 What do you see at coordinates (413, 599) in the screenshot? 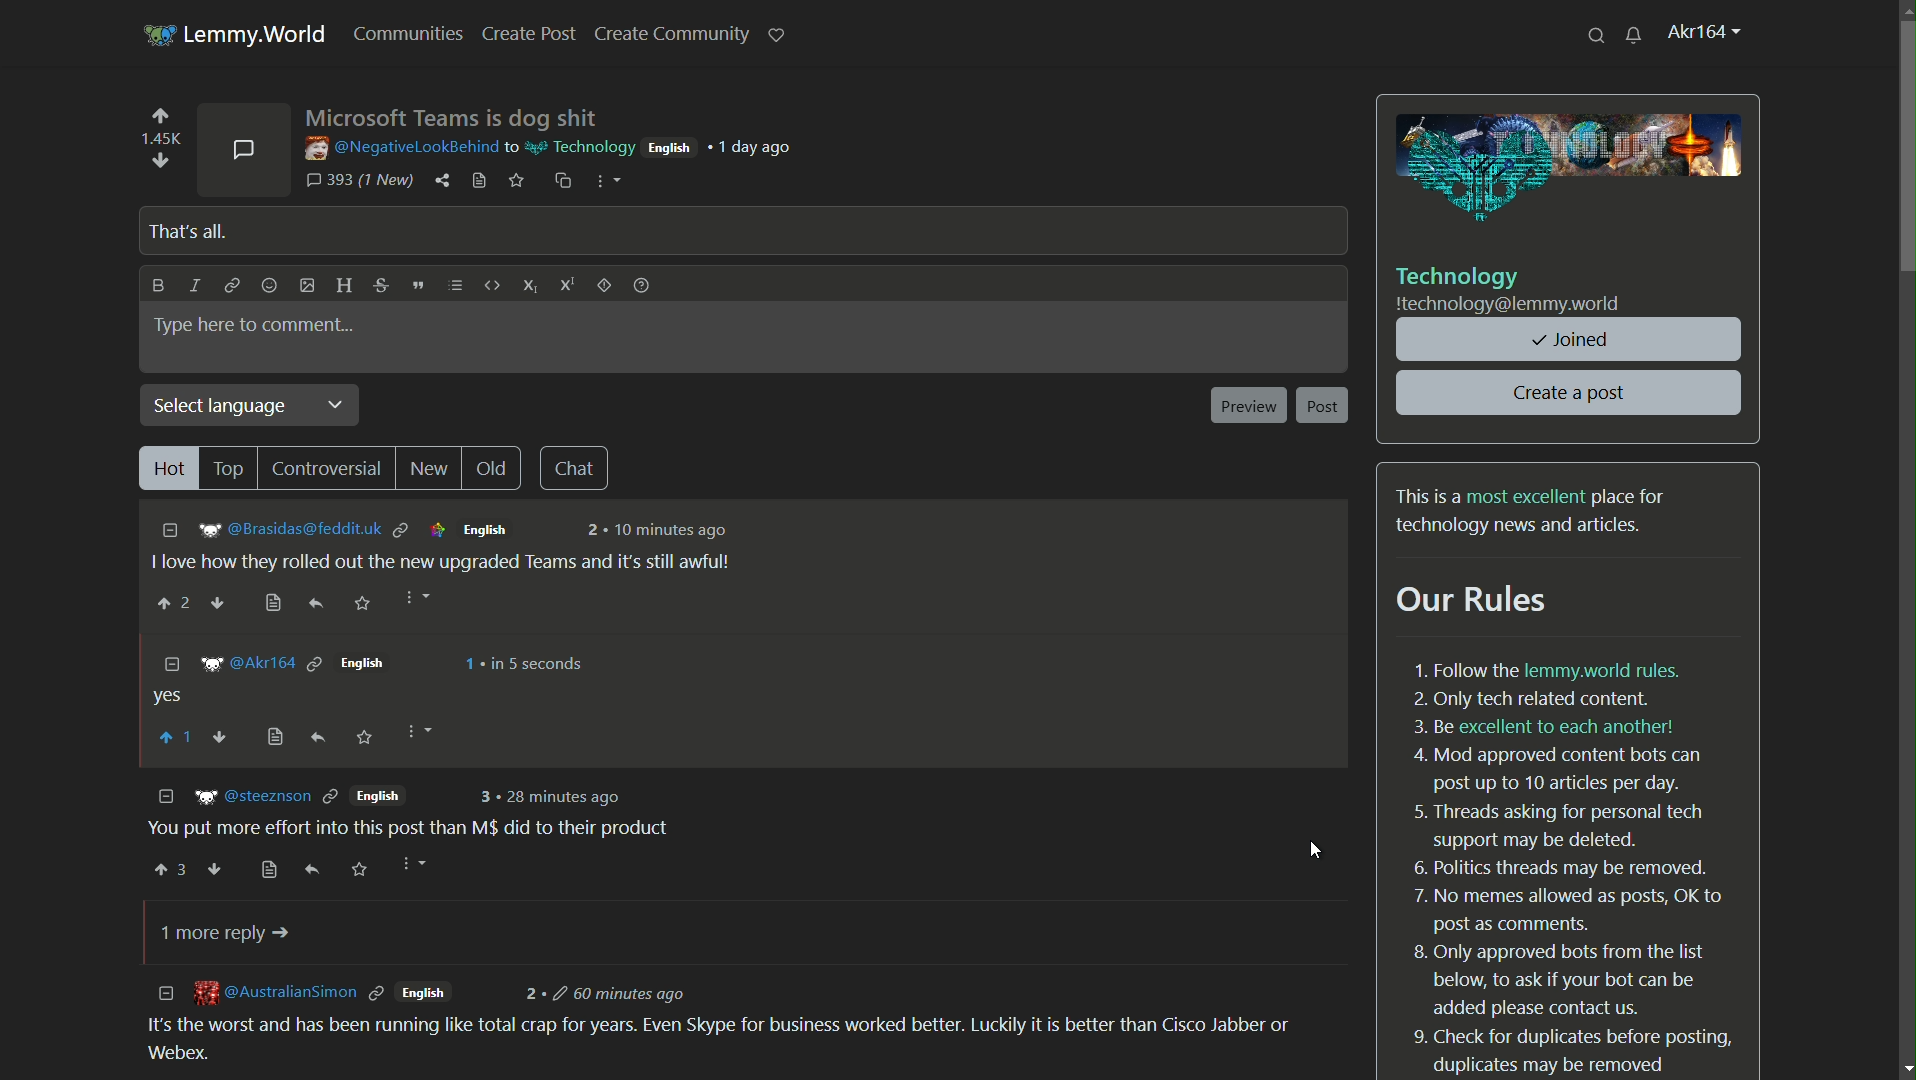
I see `more options` at bounding box center [413, 599].